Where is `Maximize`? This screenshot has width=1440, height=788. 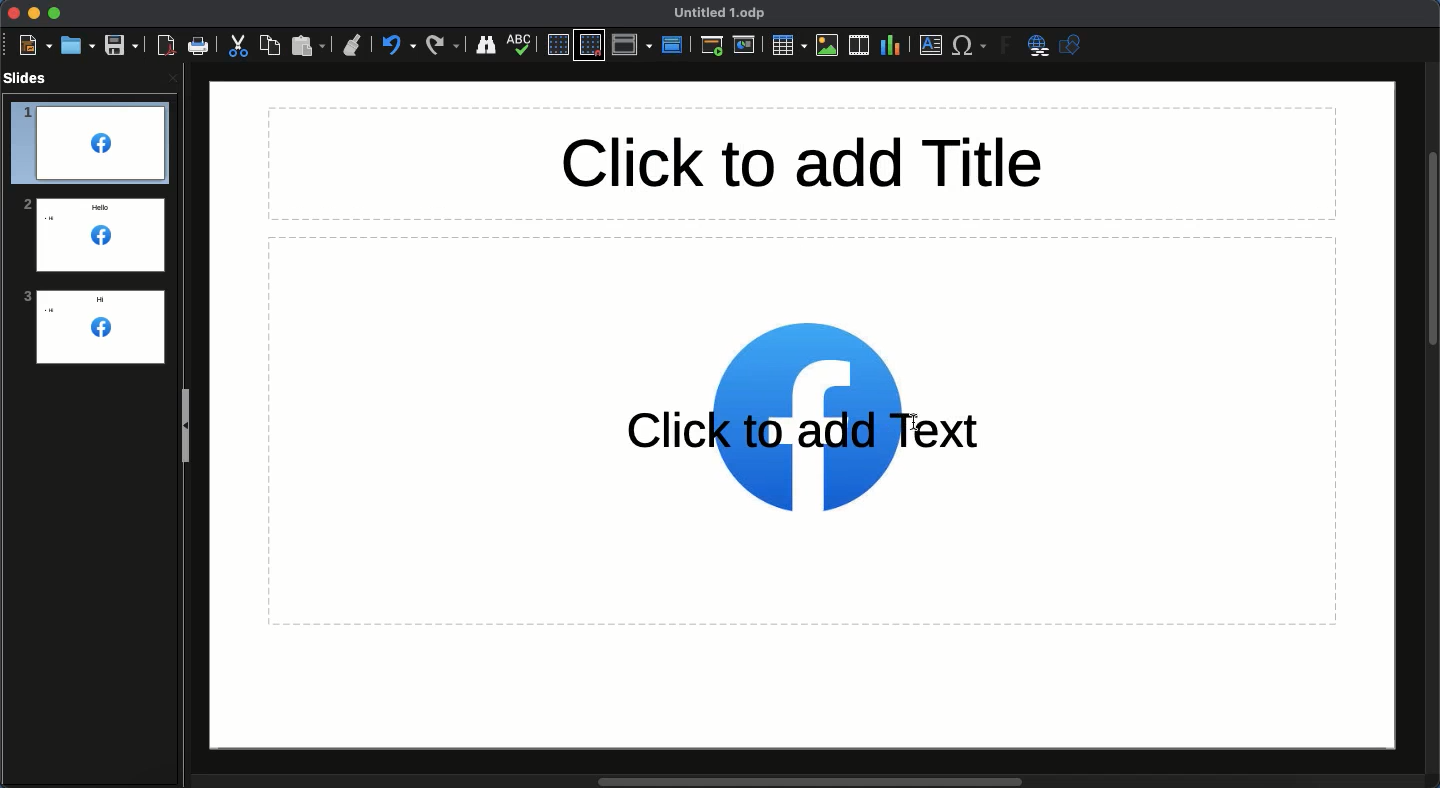
Maximize is located at coordinates (54, 14).